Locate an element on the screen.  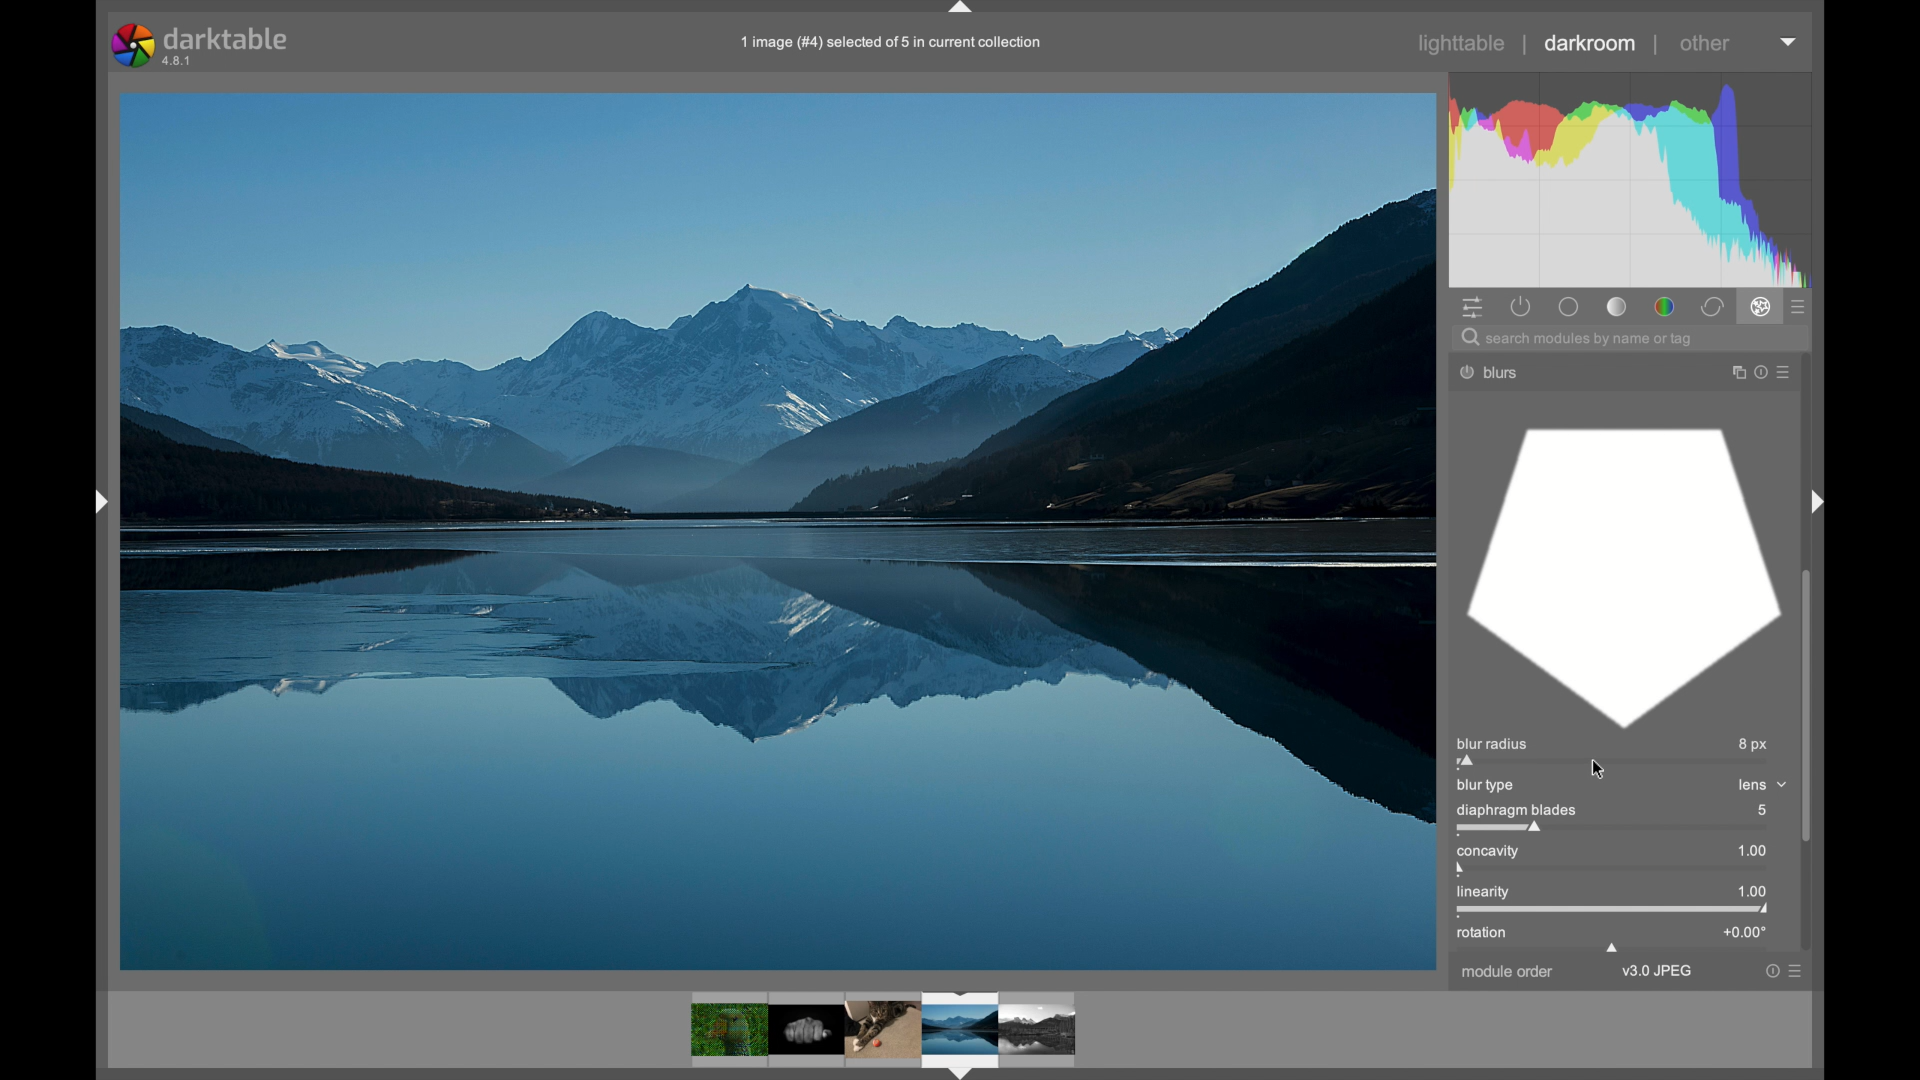
lighttable is located at coordinates (1464, 44).